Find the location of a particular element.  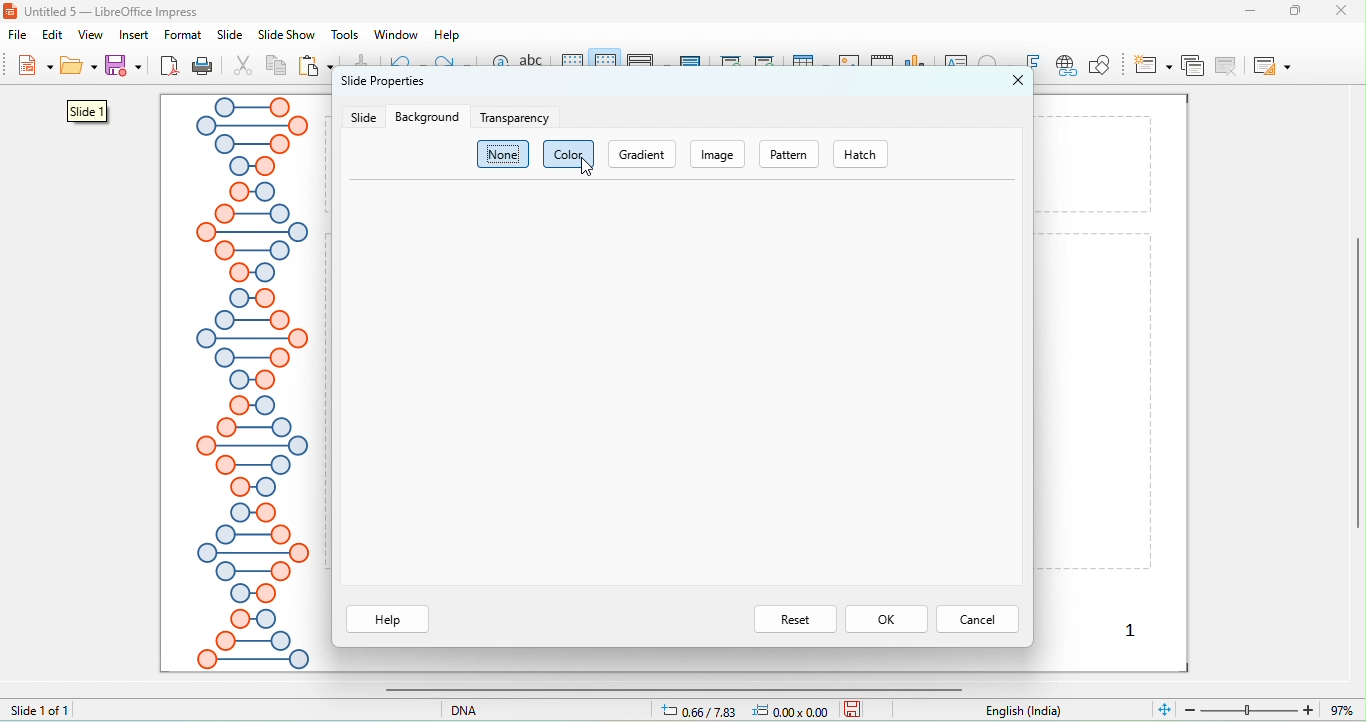

tools is located at coordinates (346, 35).